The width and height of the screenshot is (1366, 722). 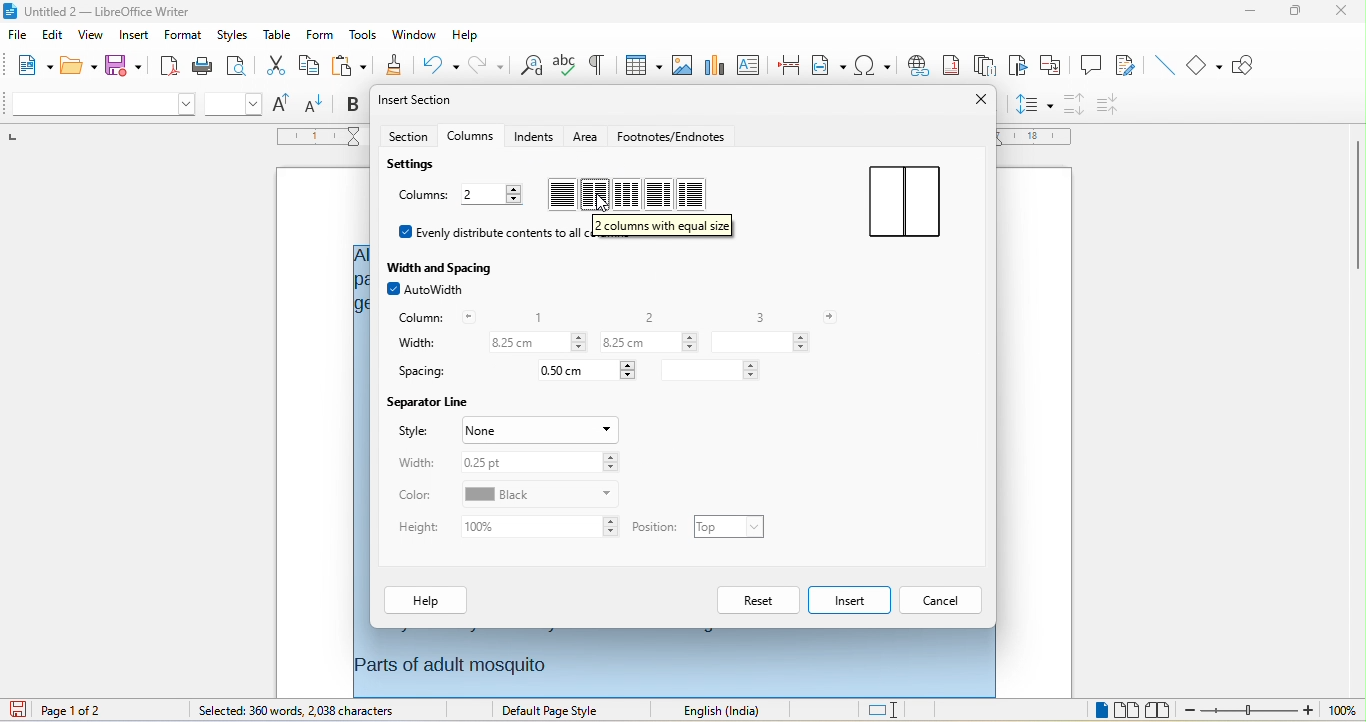 What do you see at coordinates (423, 371) in the screenshot?
I see `spacing` at bounding box center [423, 371].